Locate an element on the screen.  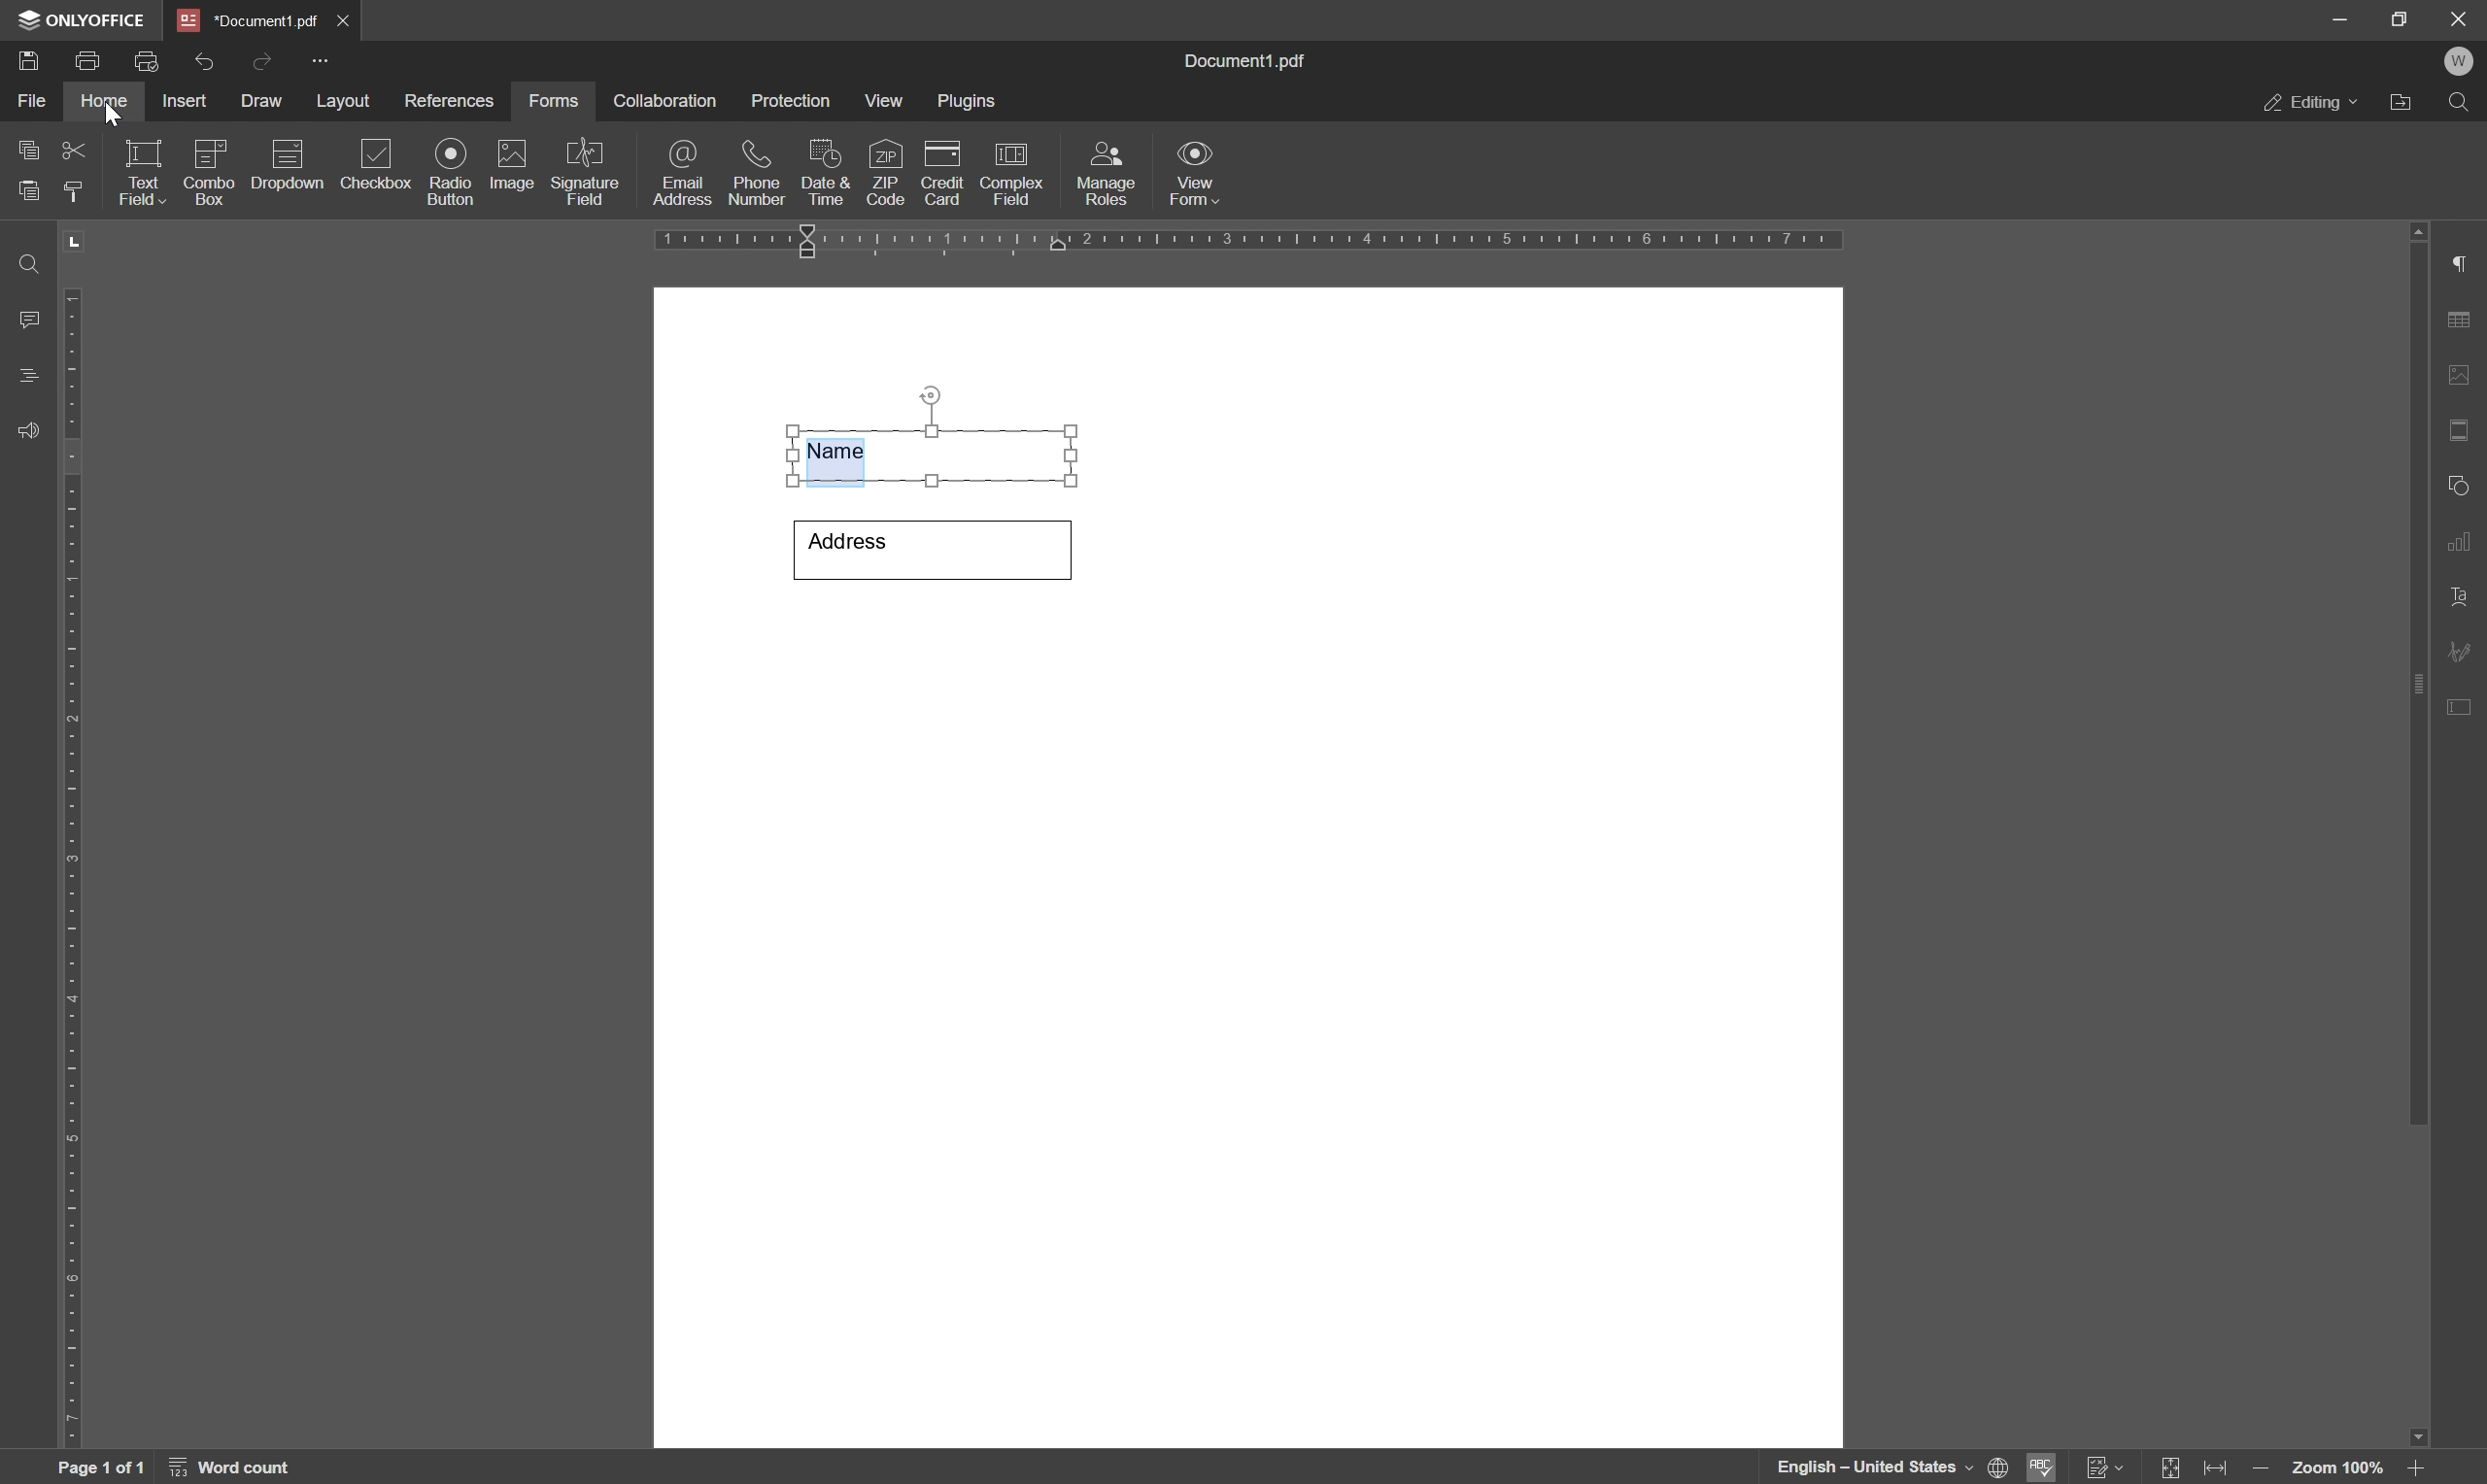
editing is located at coordinates (2308, 104).